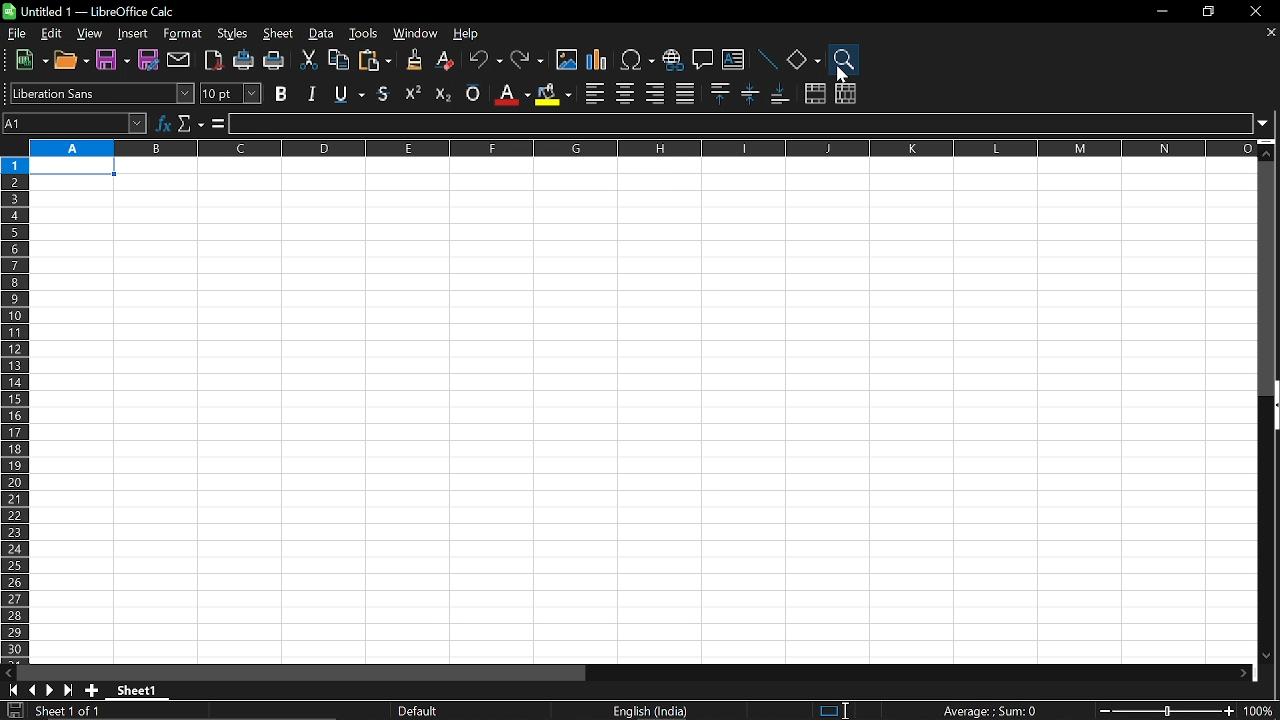  I want to click on redo, so click(528, 61).